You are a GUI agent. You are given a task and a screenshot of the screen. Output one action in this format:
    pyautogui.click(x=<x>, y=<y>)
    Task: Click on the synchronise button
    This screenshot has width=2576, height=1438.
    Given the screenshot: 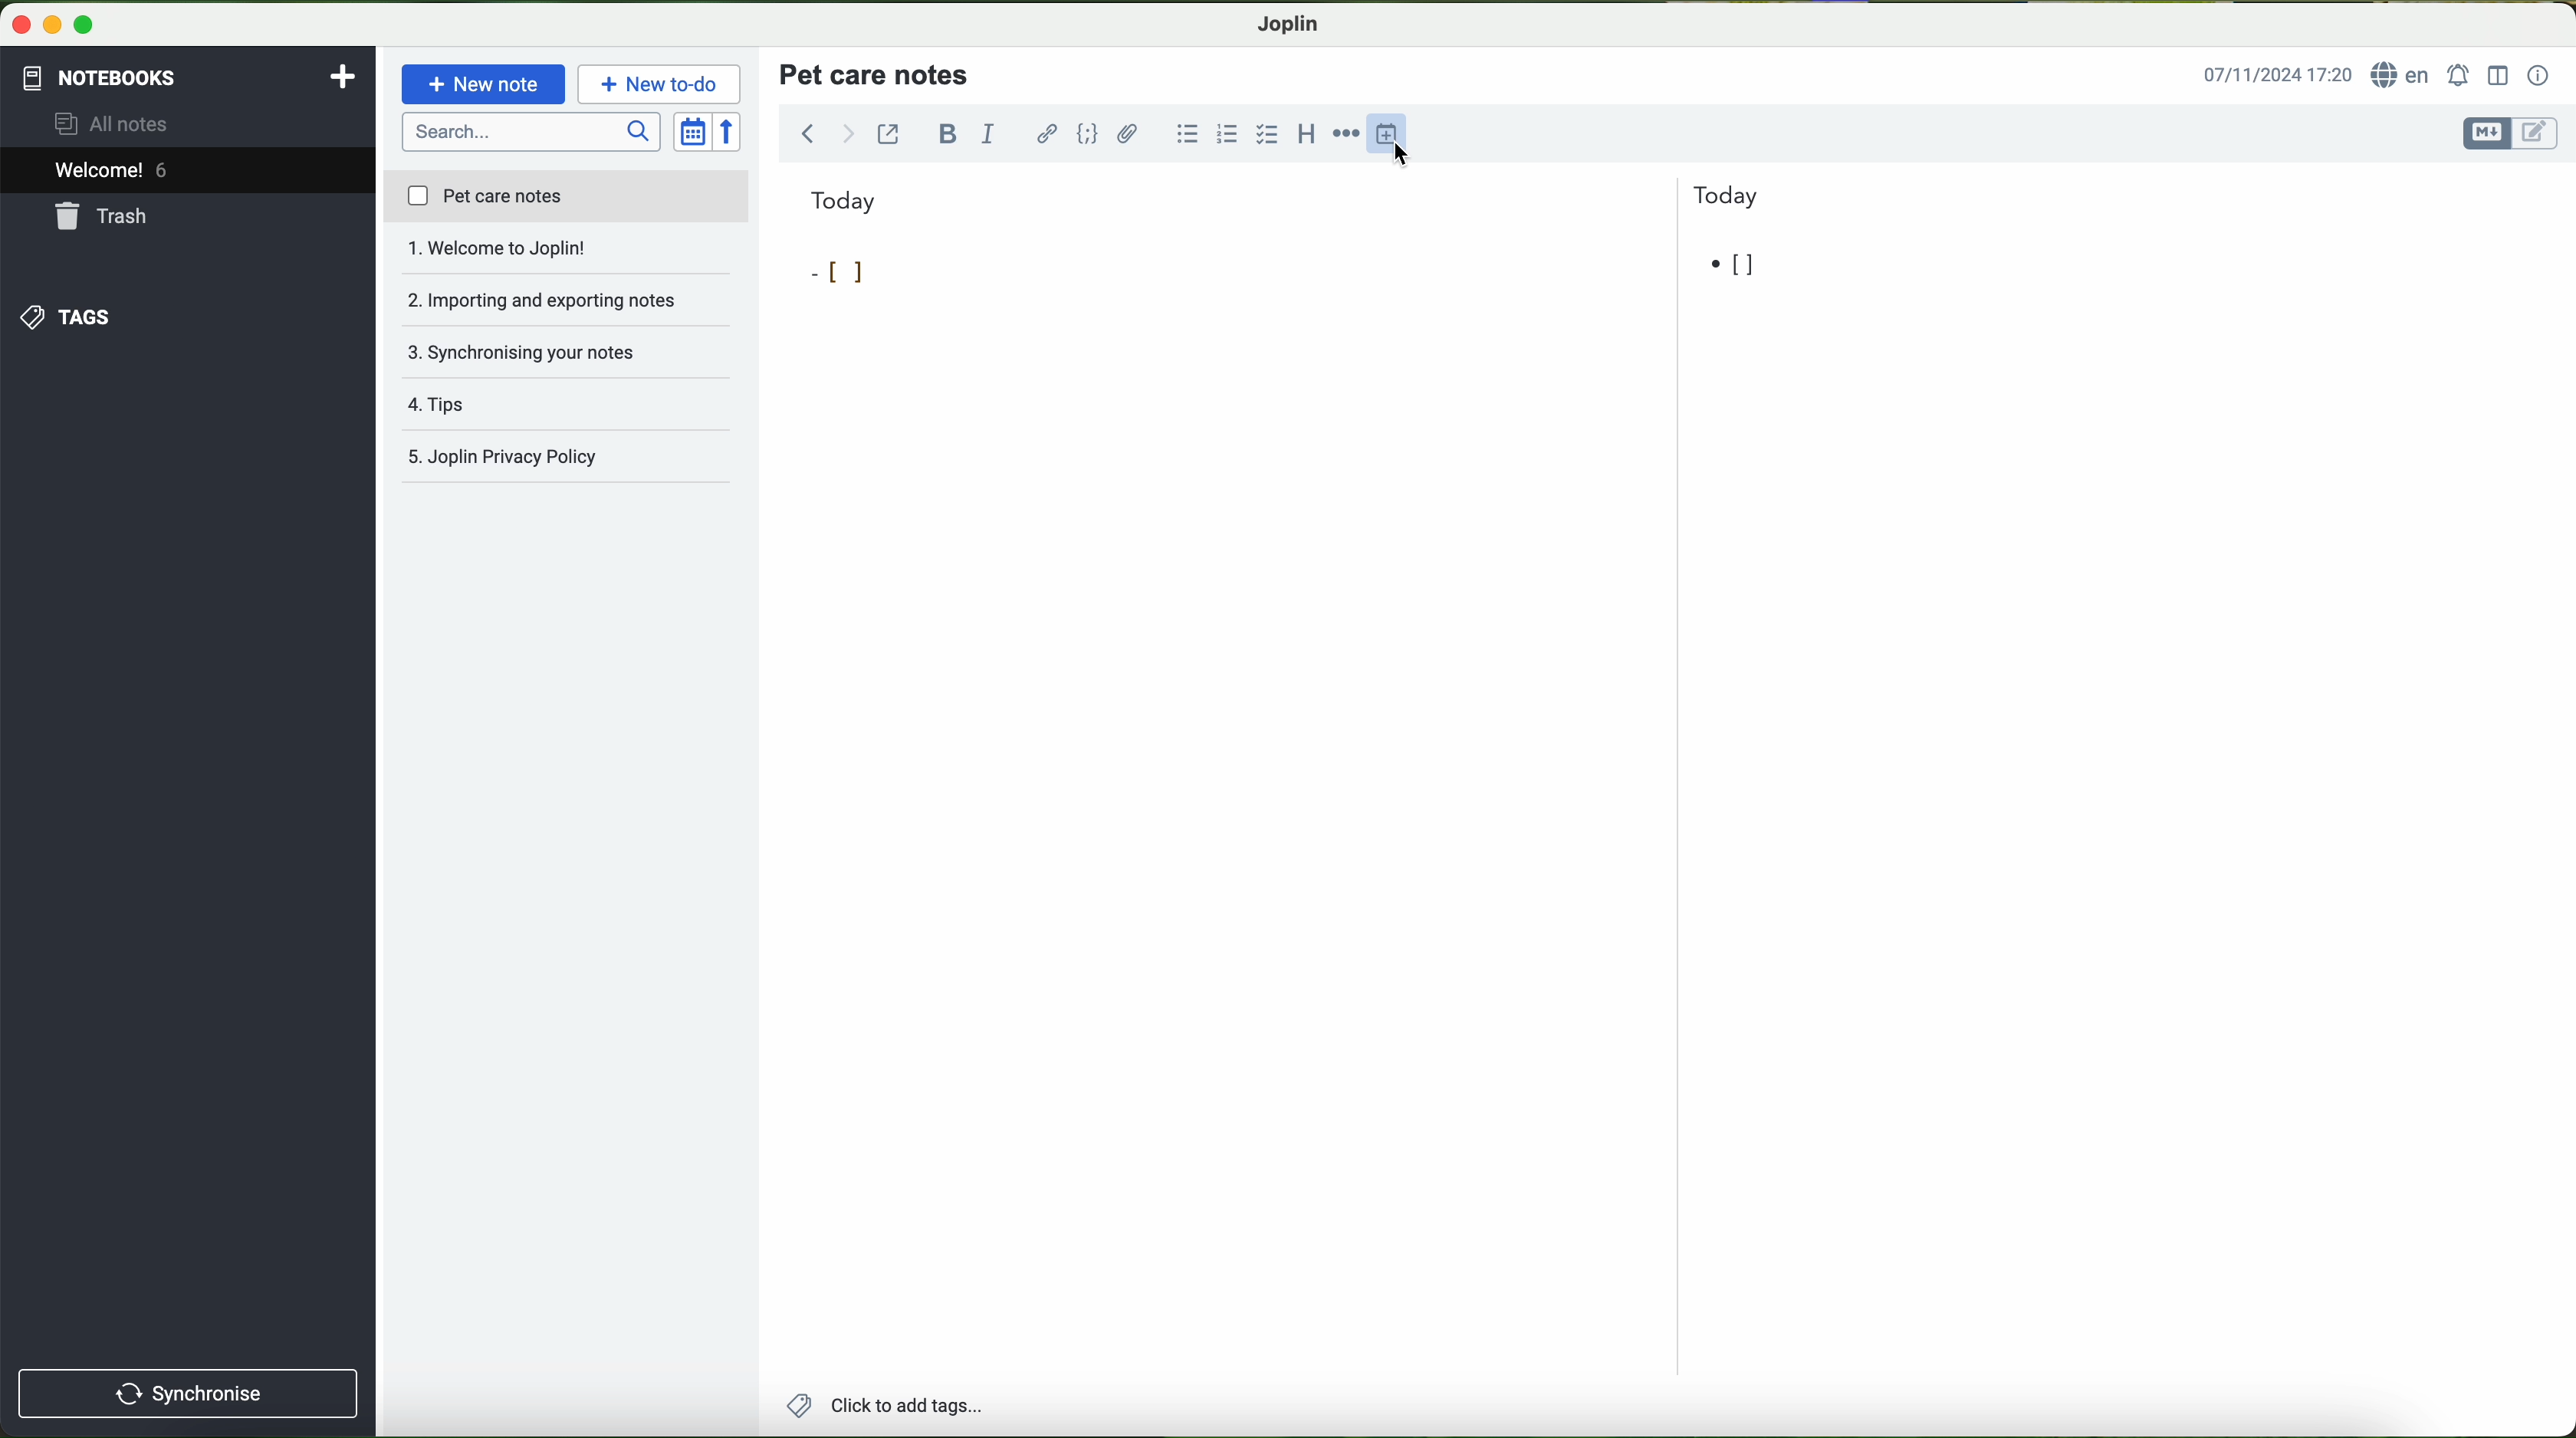 What is the action you would take?
    pyautogui.click(x=188, y=1393)
    